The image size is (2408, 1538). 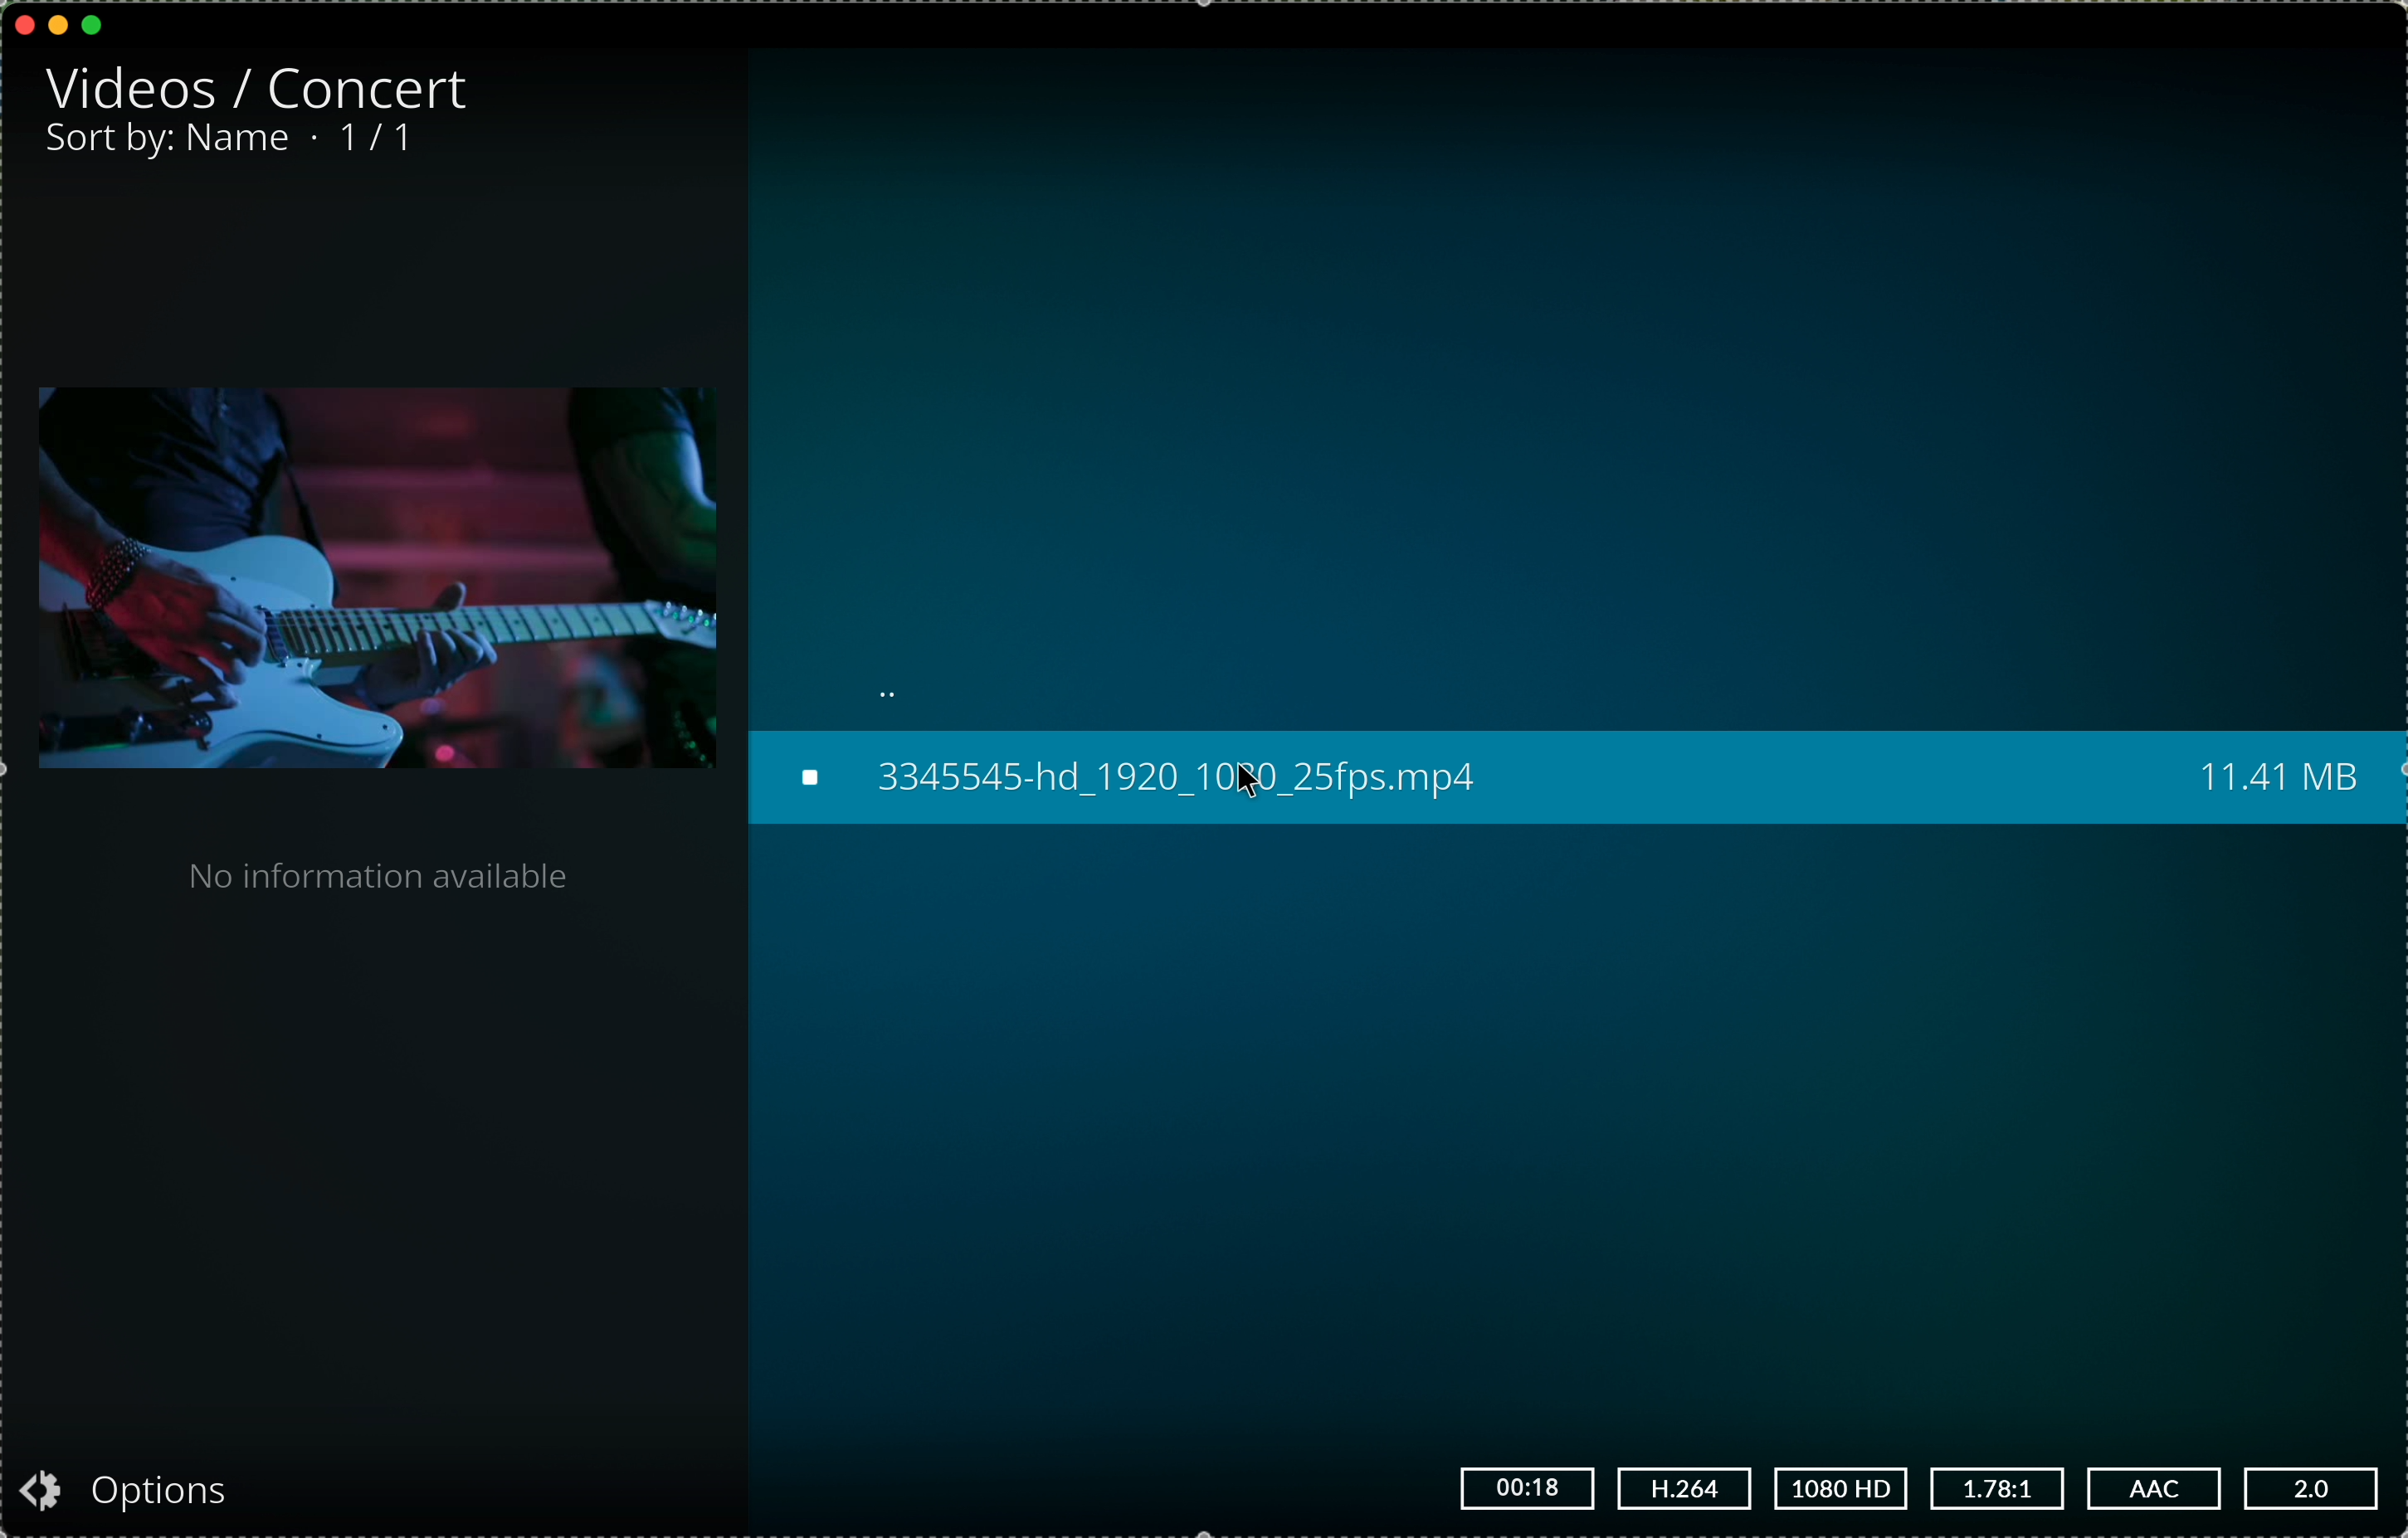 What do you see at coordinates (130, 1488) in the screenshot?
I see `options` at bounding box center [130, 1488].